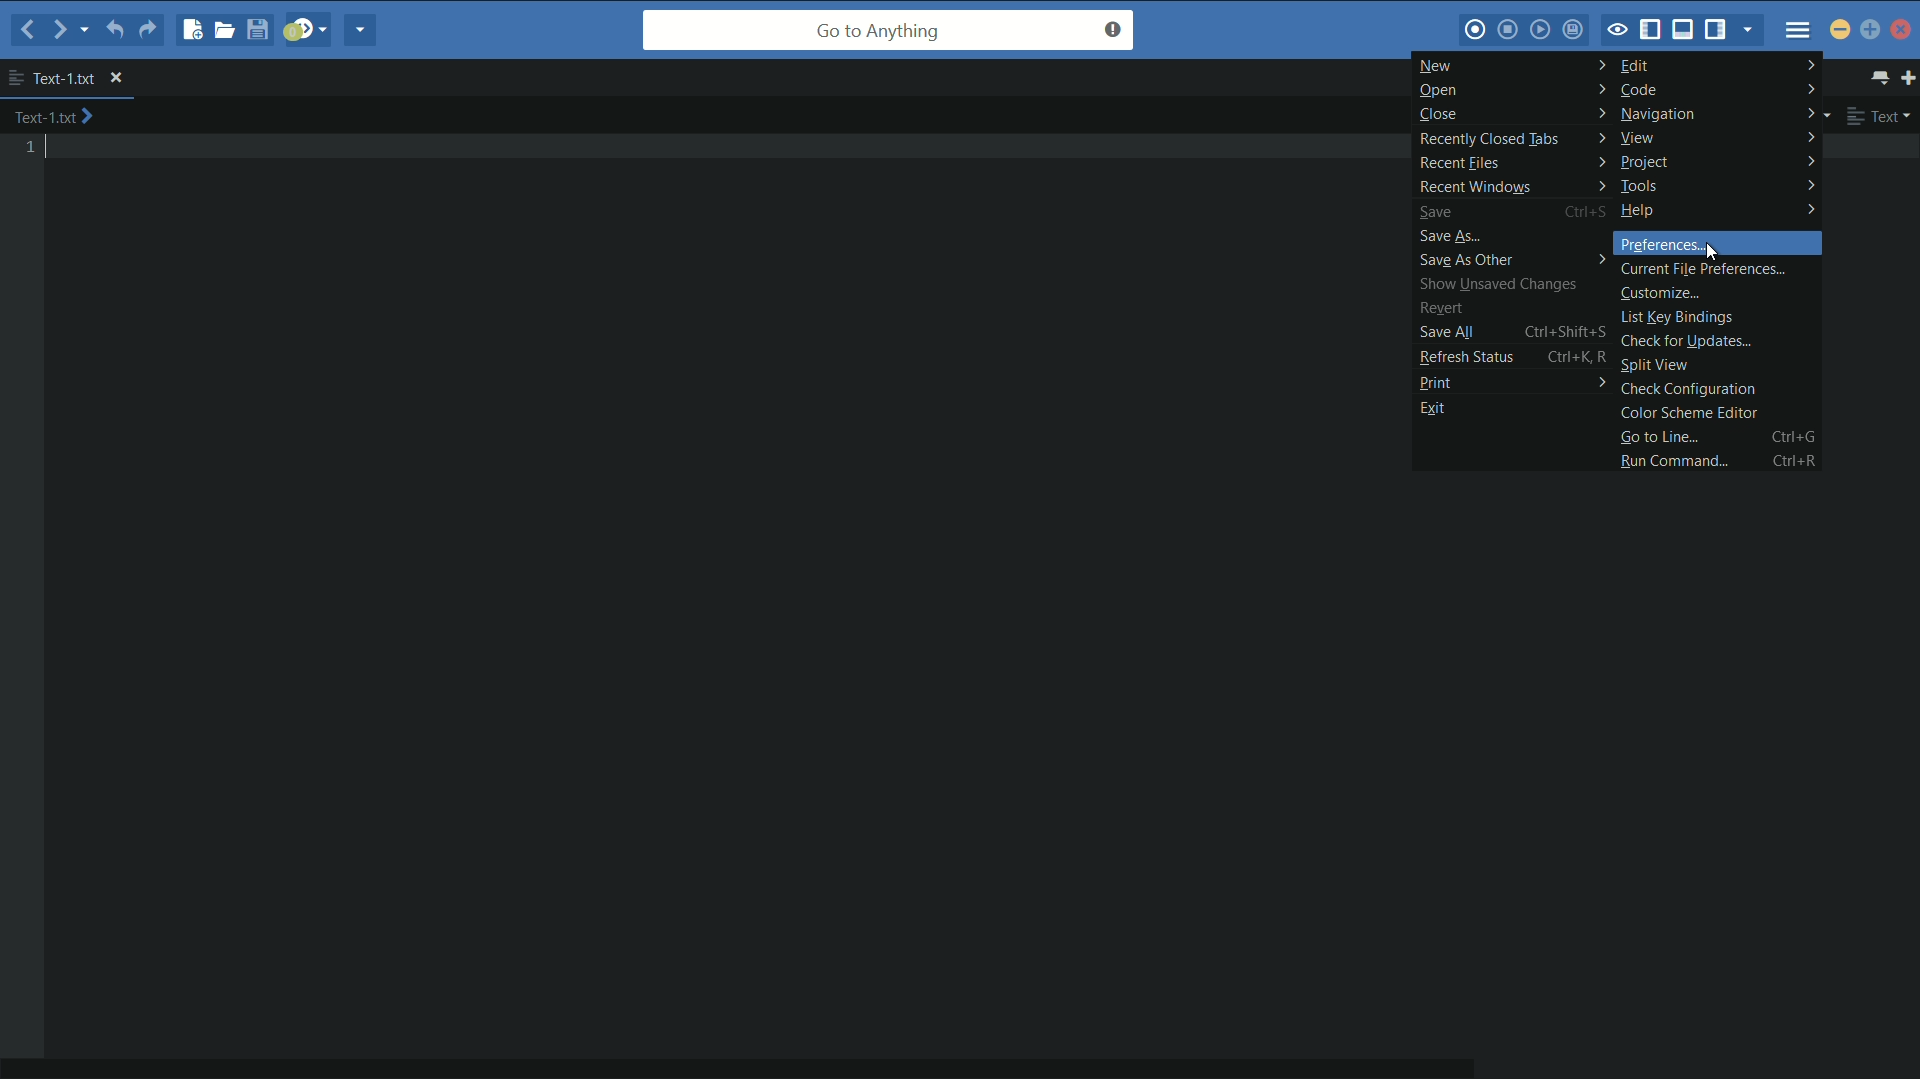 The image size is (1920, 1080). What do you see at coordinates (1882, 78) in the screenshot?
I see `show all tab` at bounding box center [1882, 78].